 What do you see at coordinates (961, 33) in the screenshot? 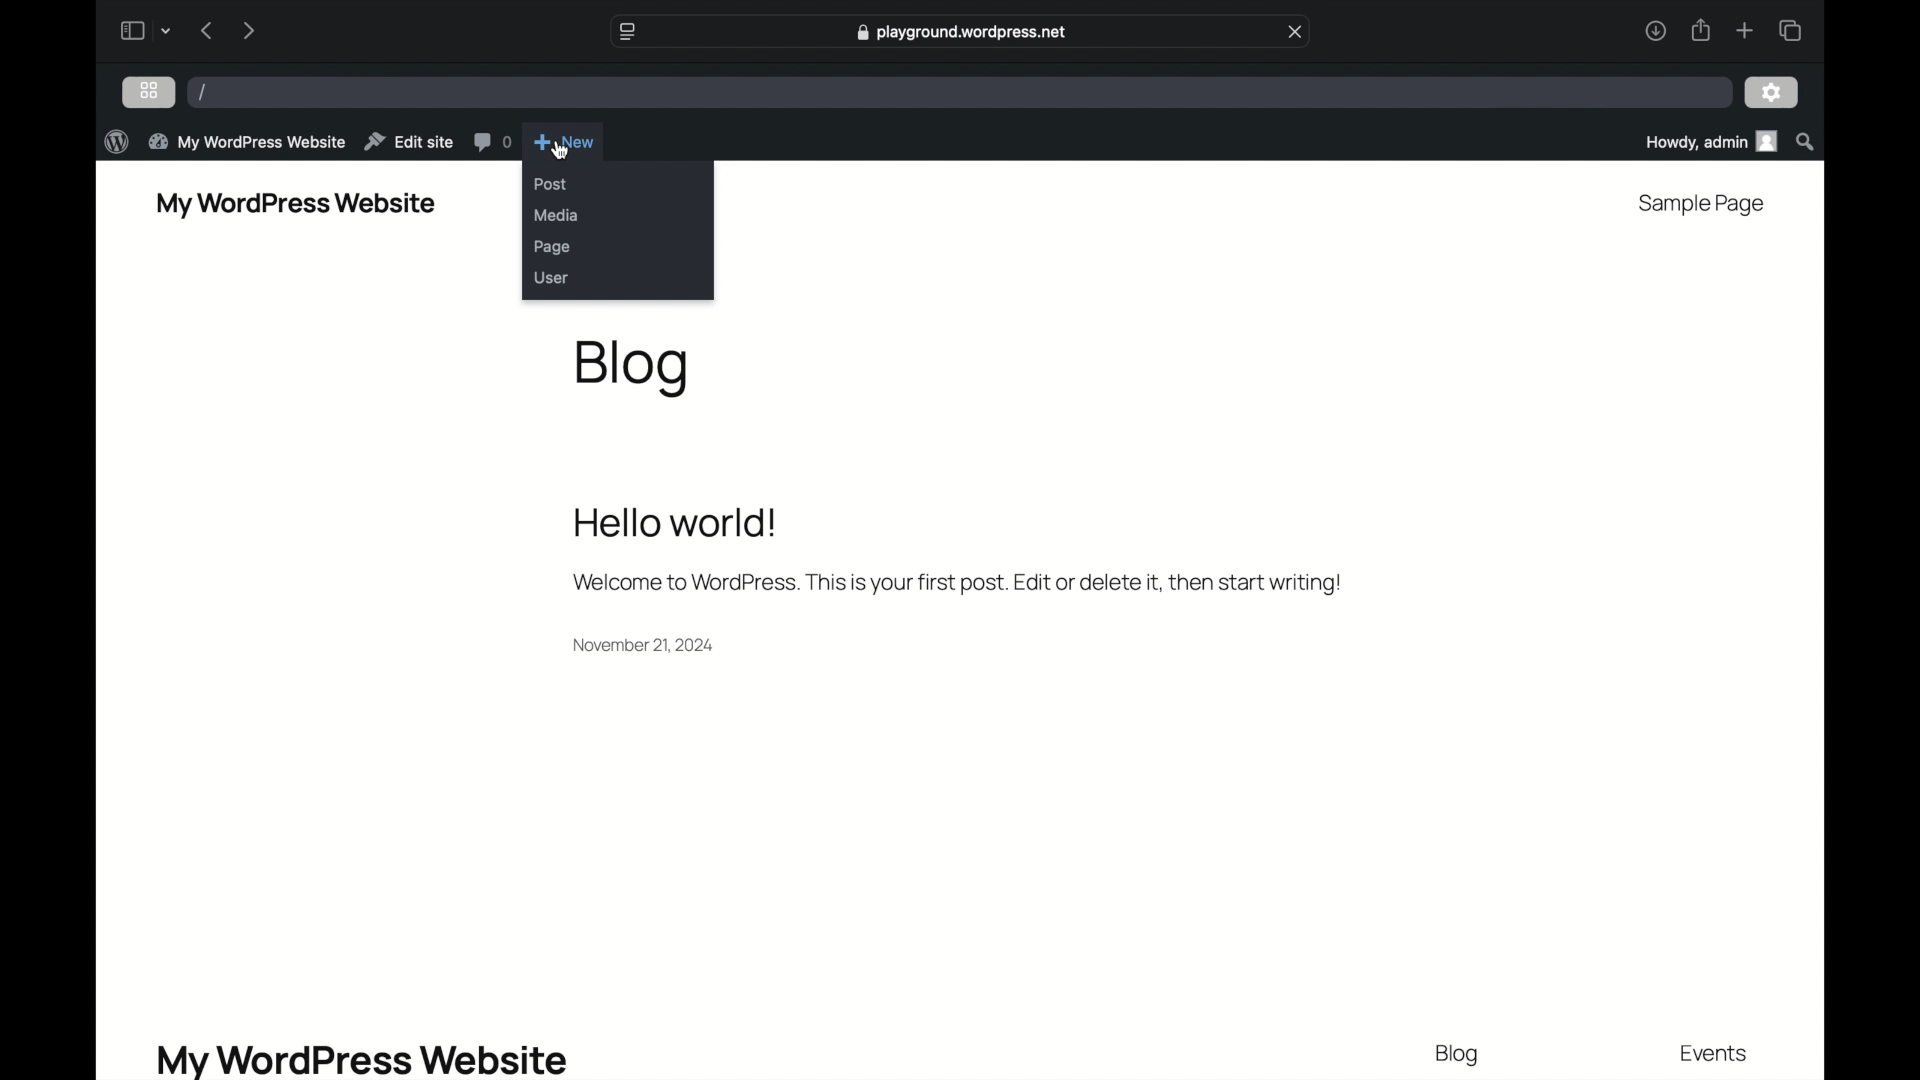
I see `web address` at bounding box center [961, 33].